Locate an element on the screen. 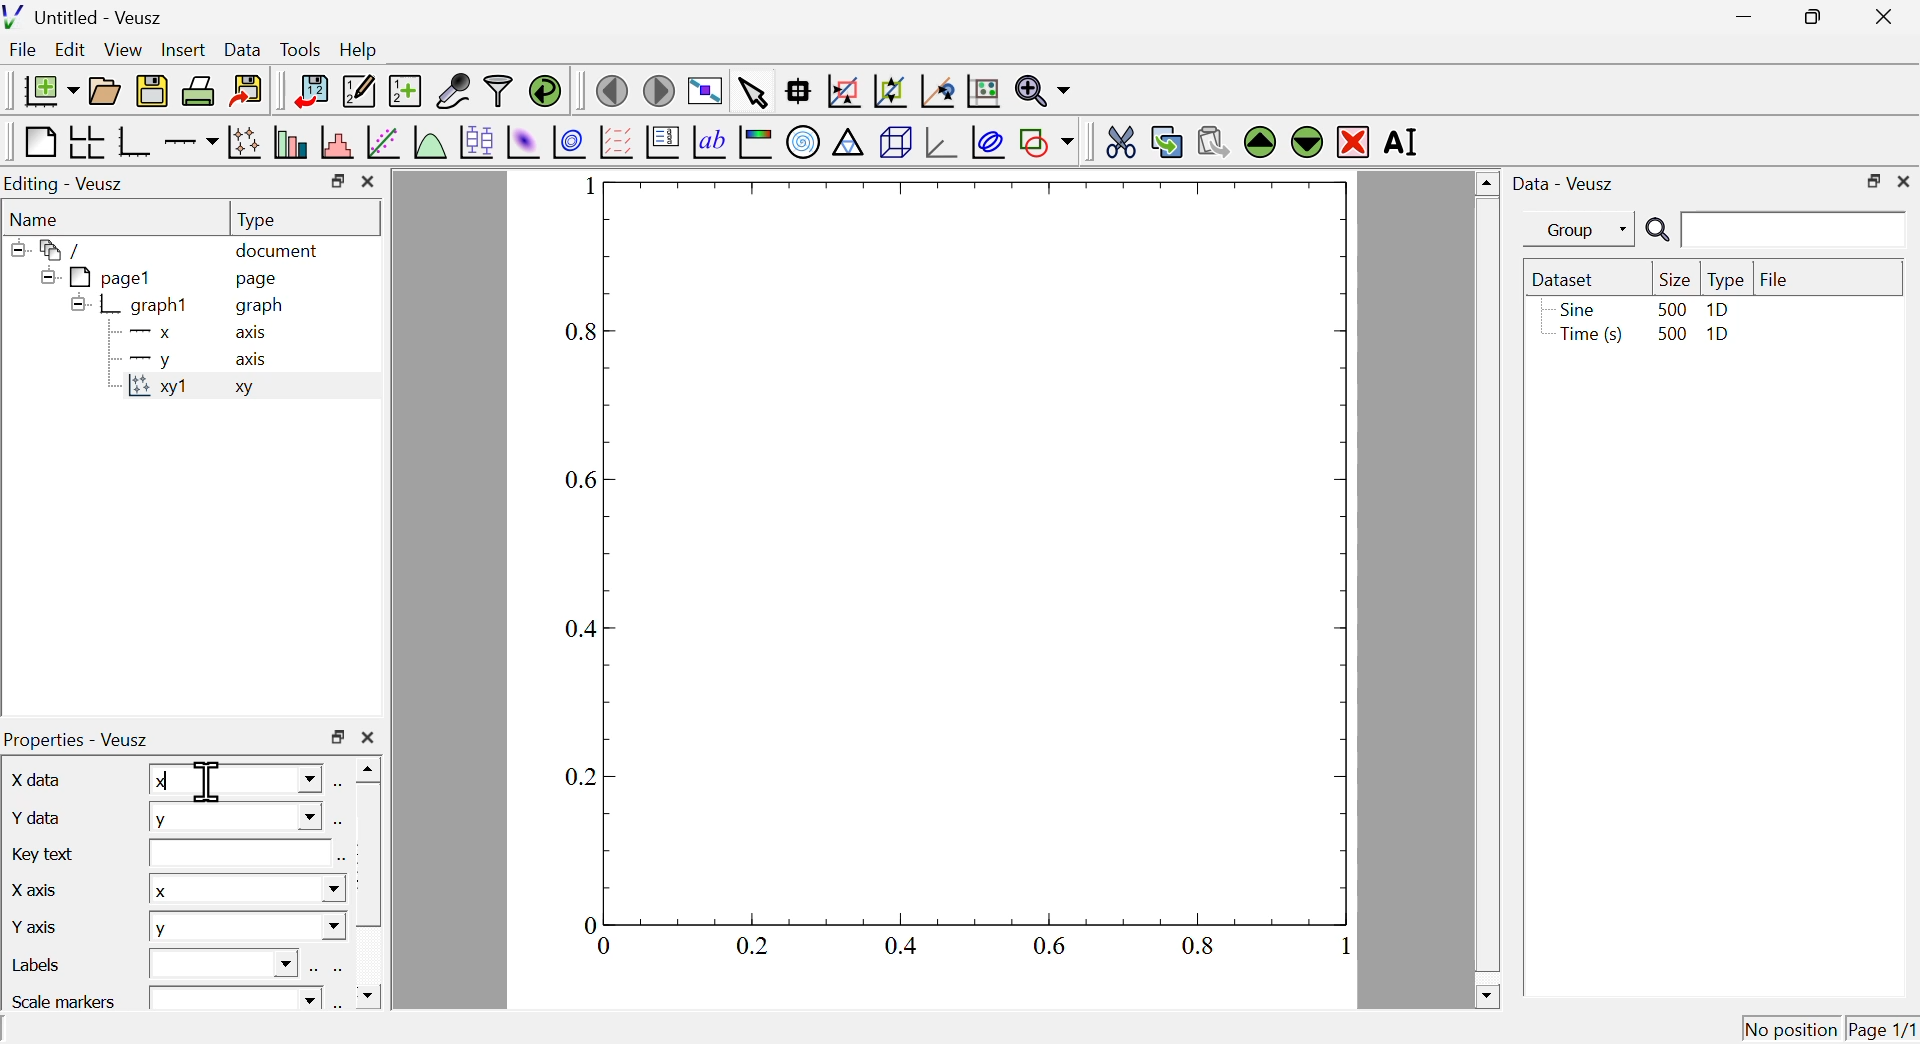 The height and width of the screenshot is (1044, 1920). capture remote data is located at coordinates (452, 91).